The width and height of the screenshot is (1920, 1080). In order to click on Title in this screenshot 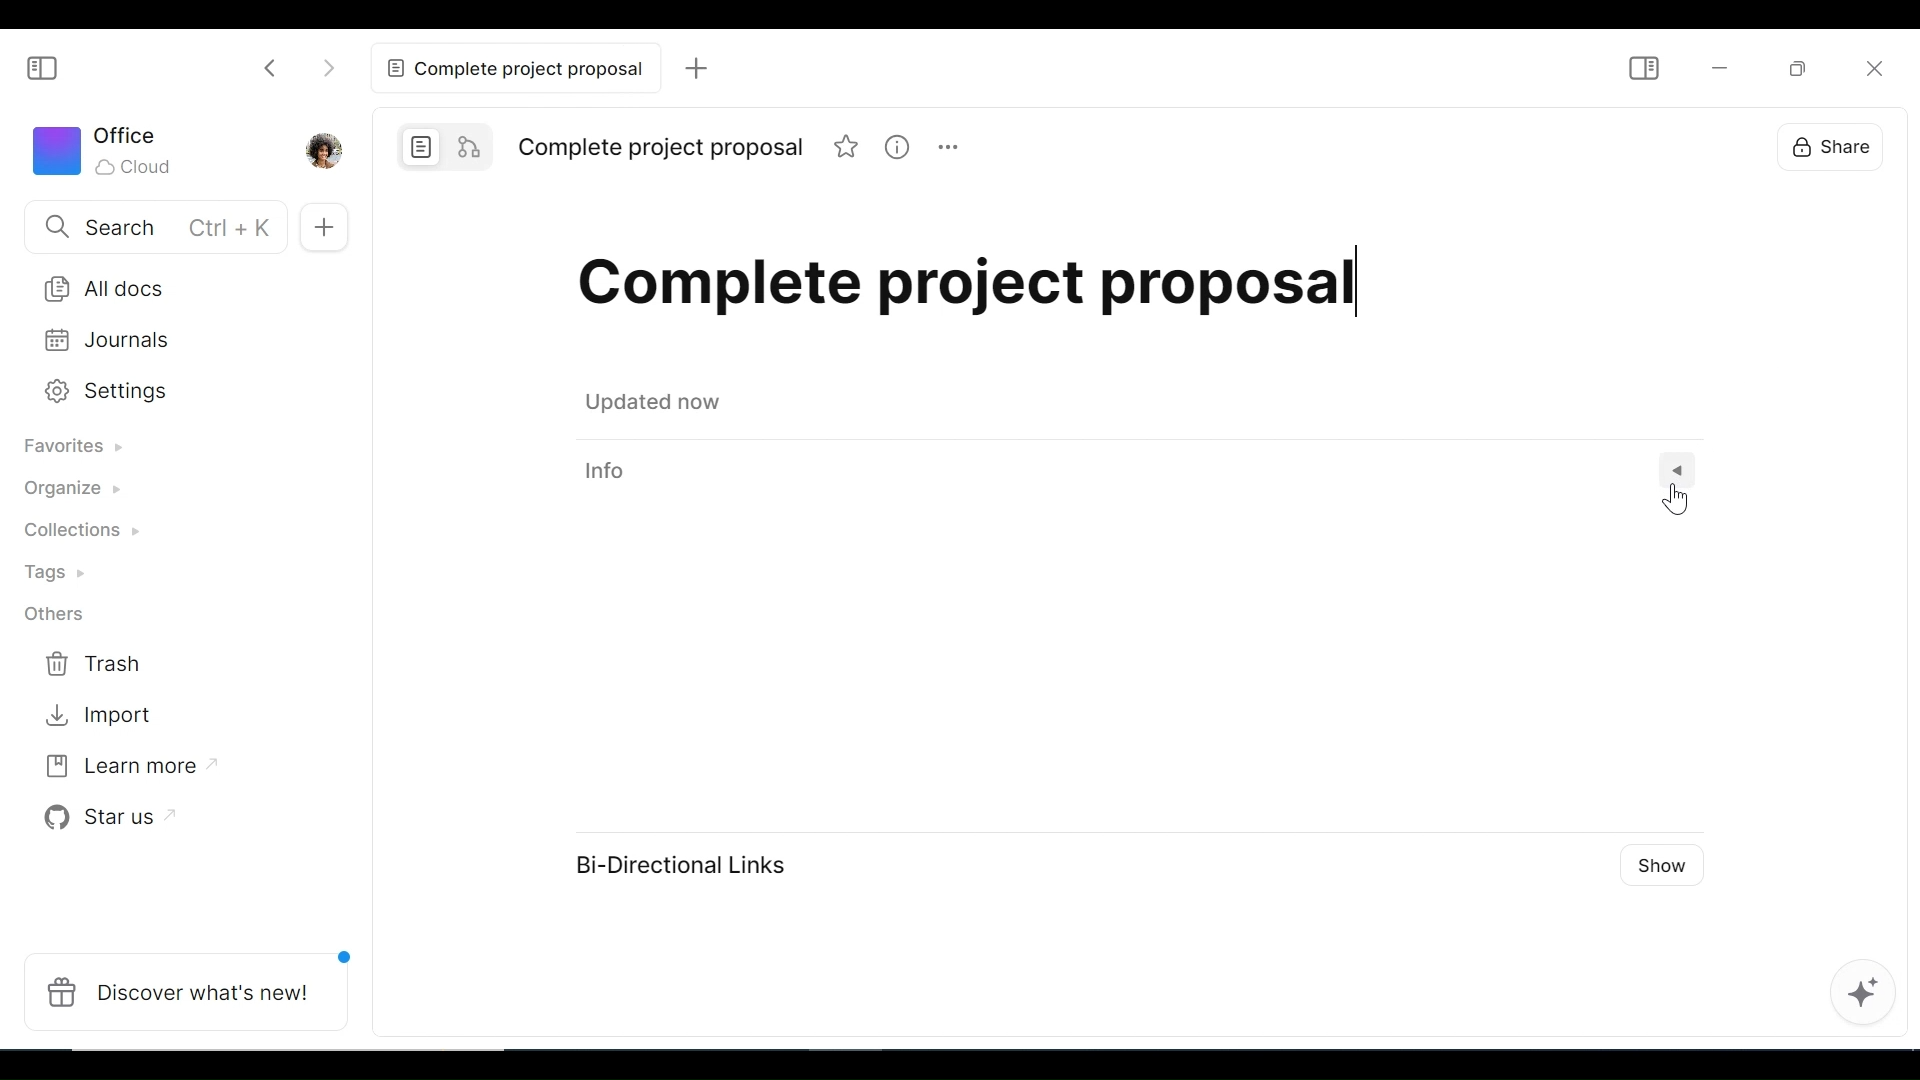, I will do `click(661, 145)`.